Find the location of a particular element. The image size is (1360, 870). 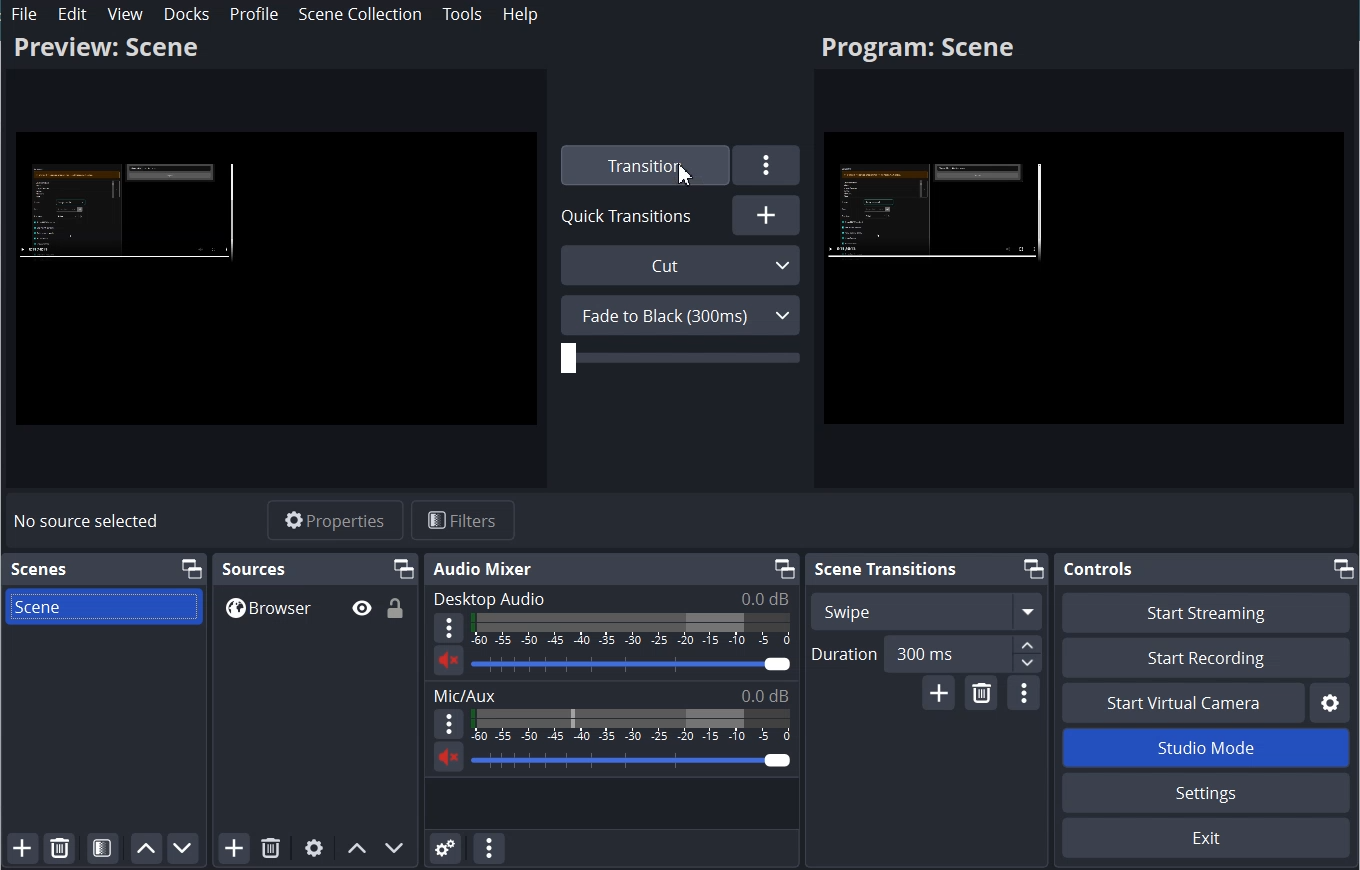

Cut is located at coordinates (682, 265).